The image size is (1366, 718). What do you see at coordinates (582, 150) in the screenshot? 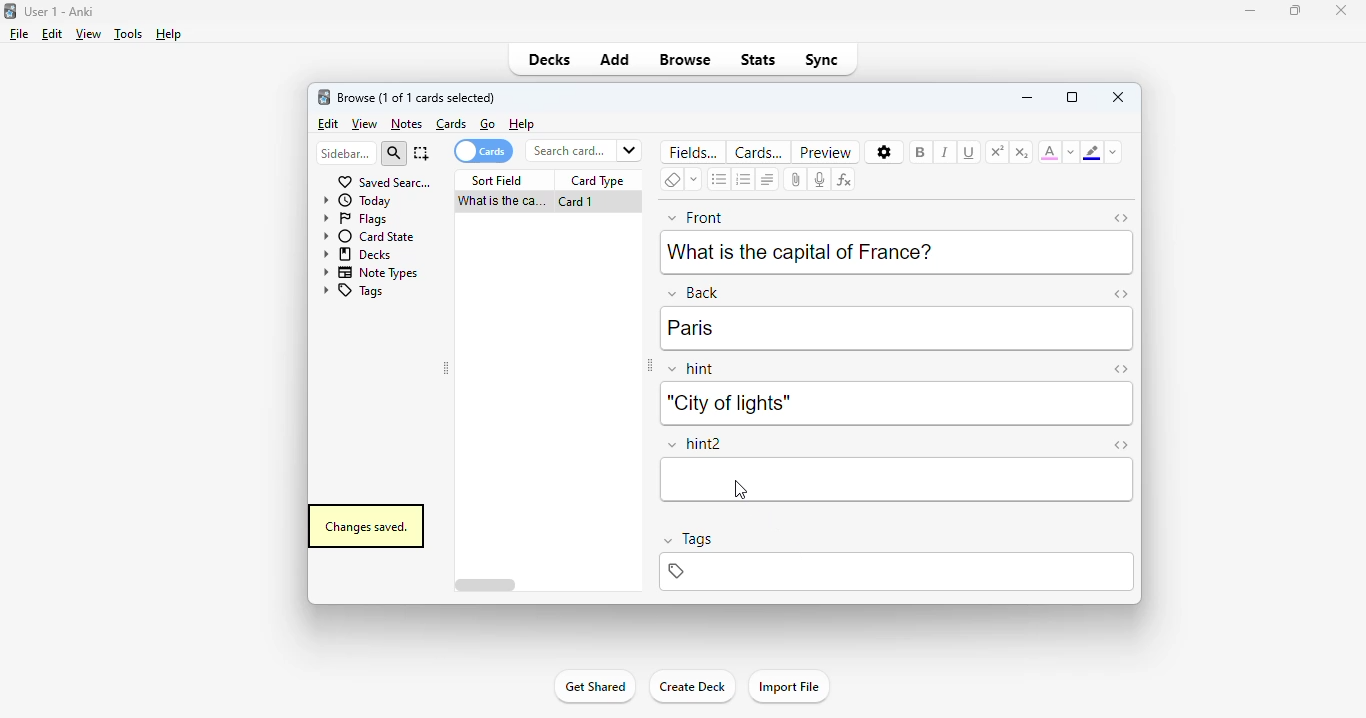
I see `search bar` at bounding box center [582, 150].